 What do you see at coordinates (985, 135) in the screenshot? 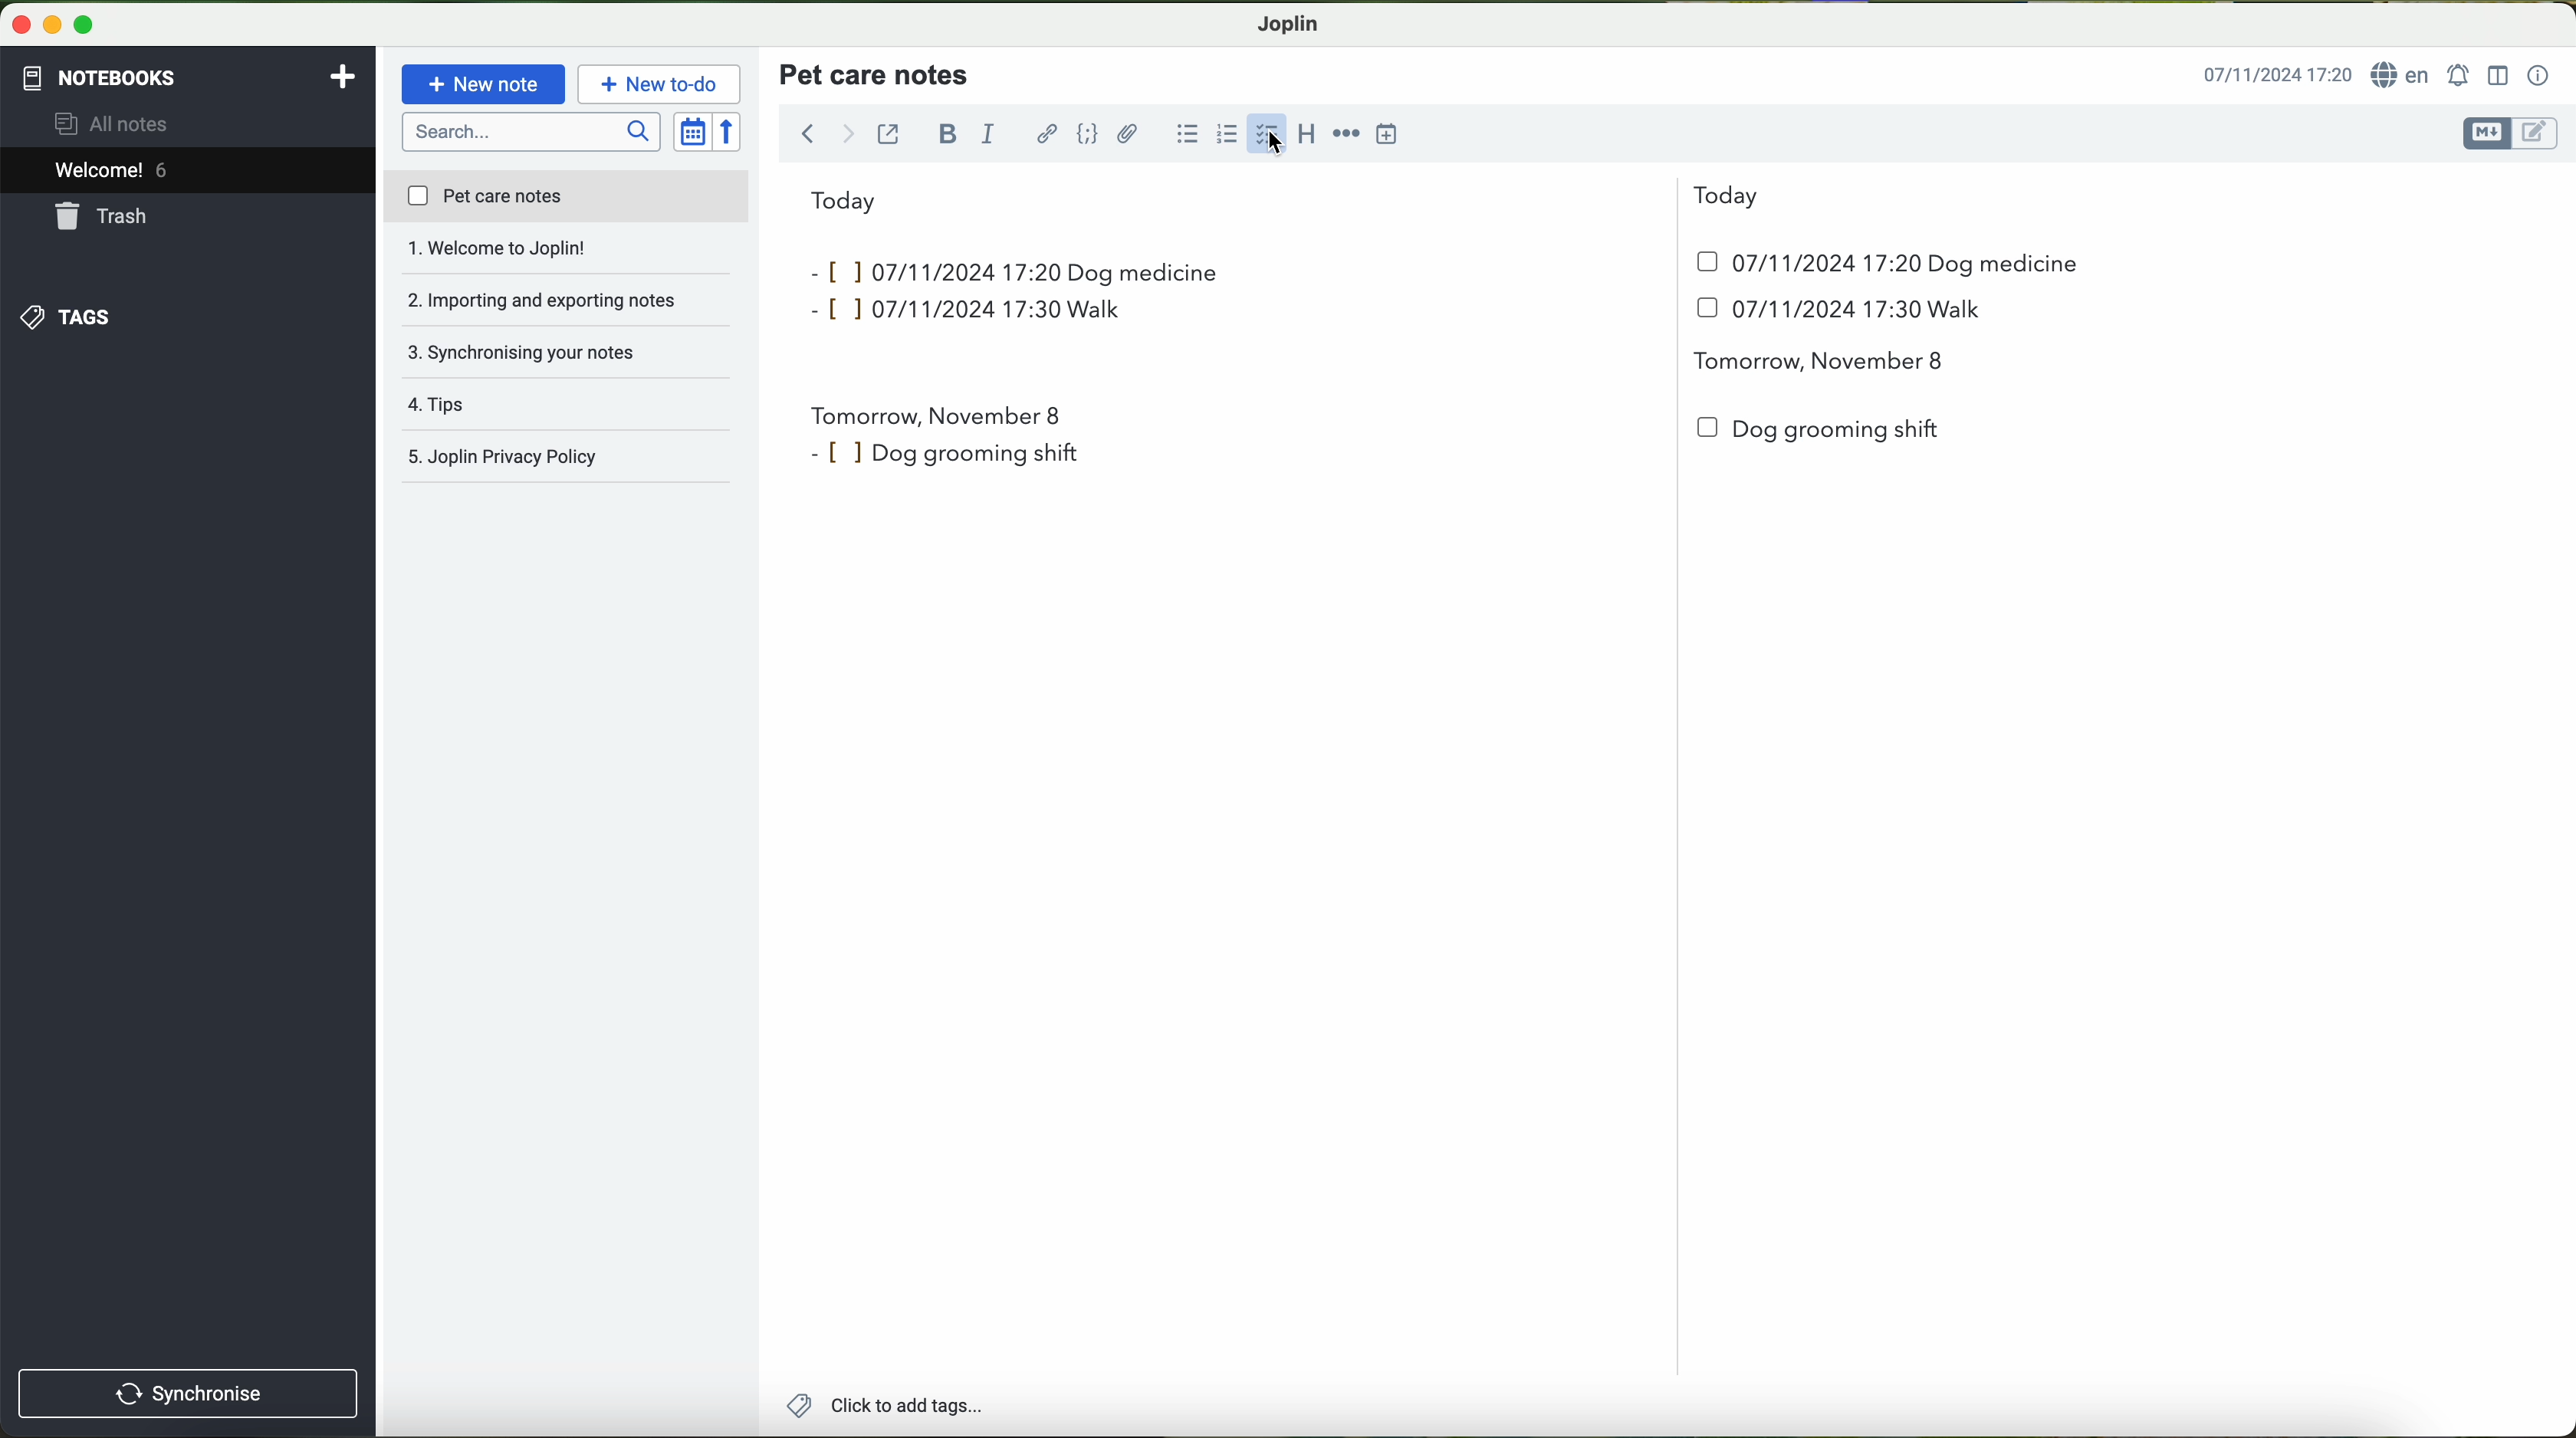
I see `italic` at bounding box center [985, 135].